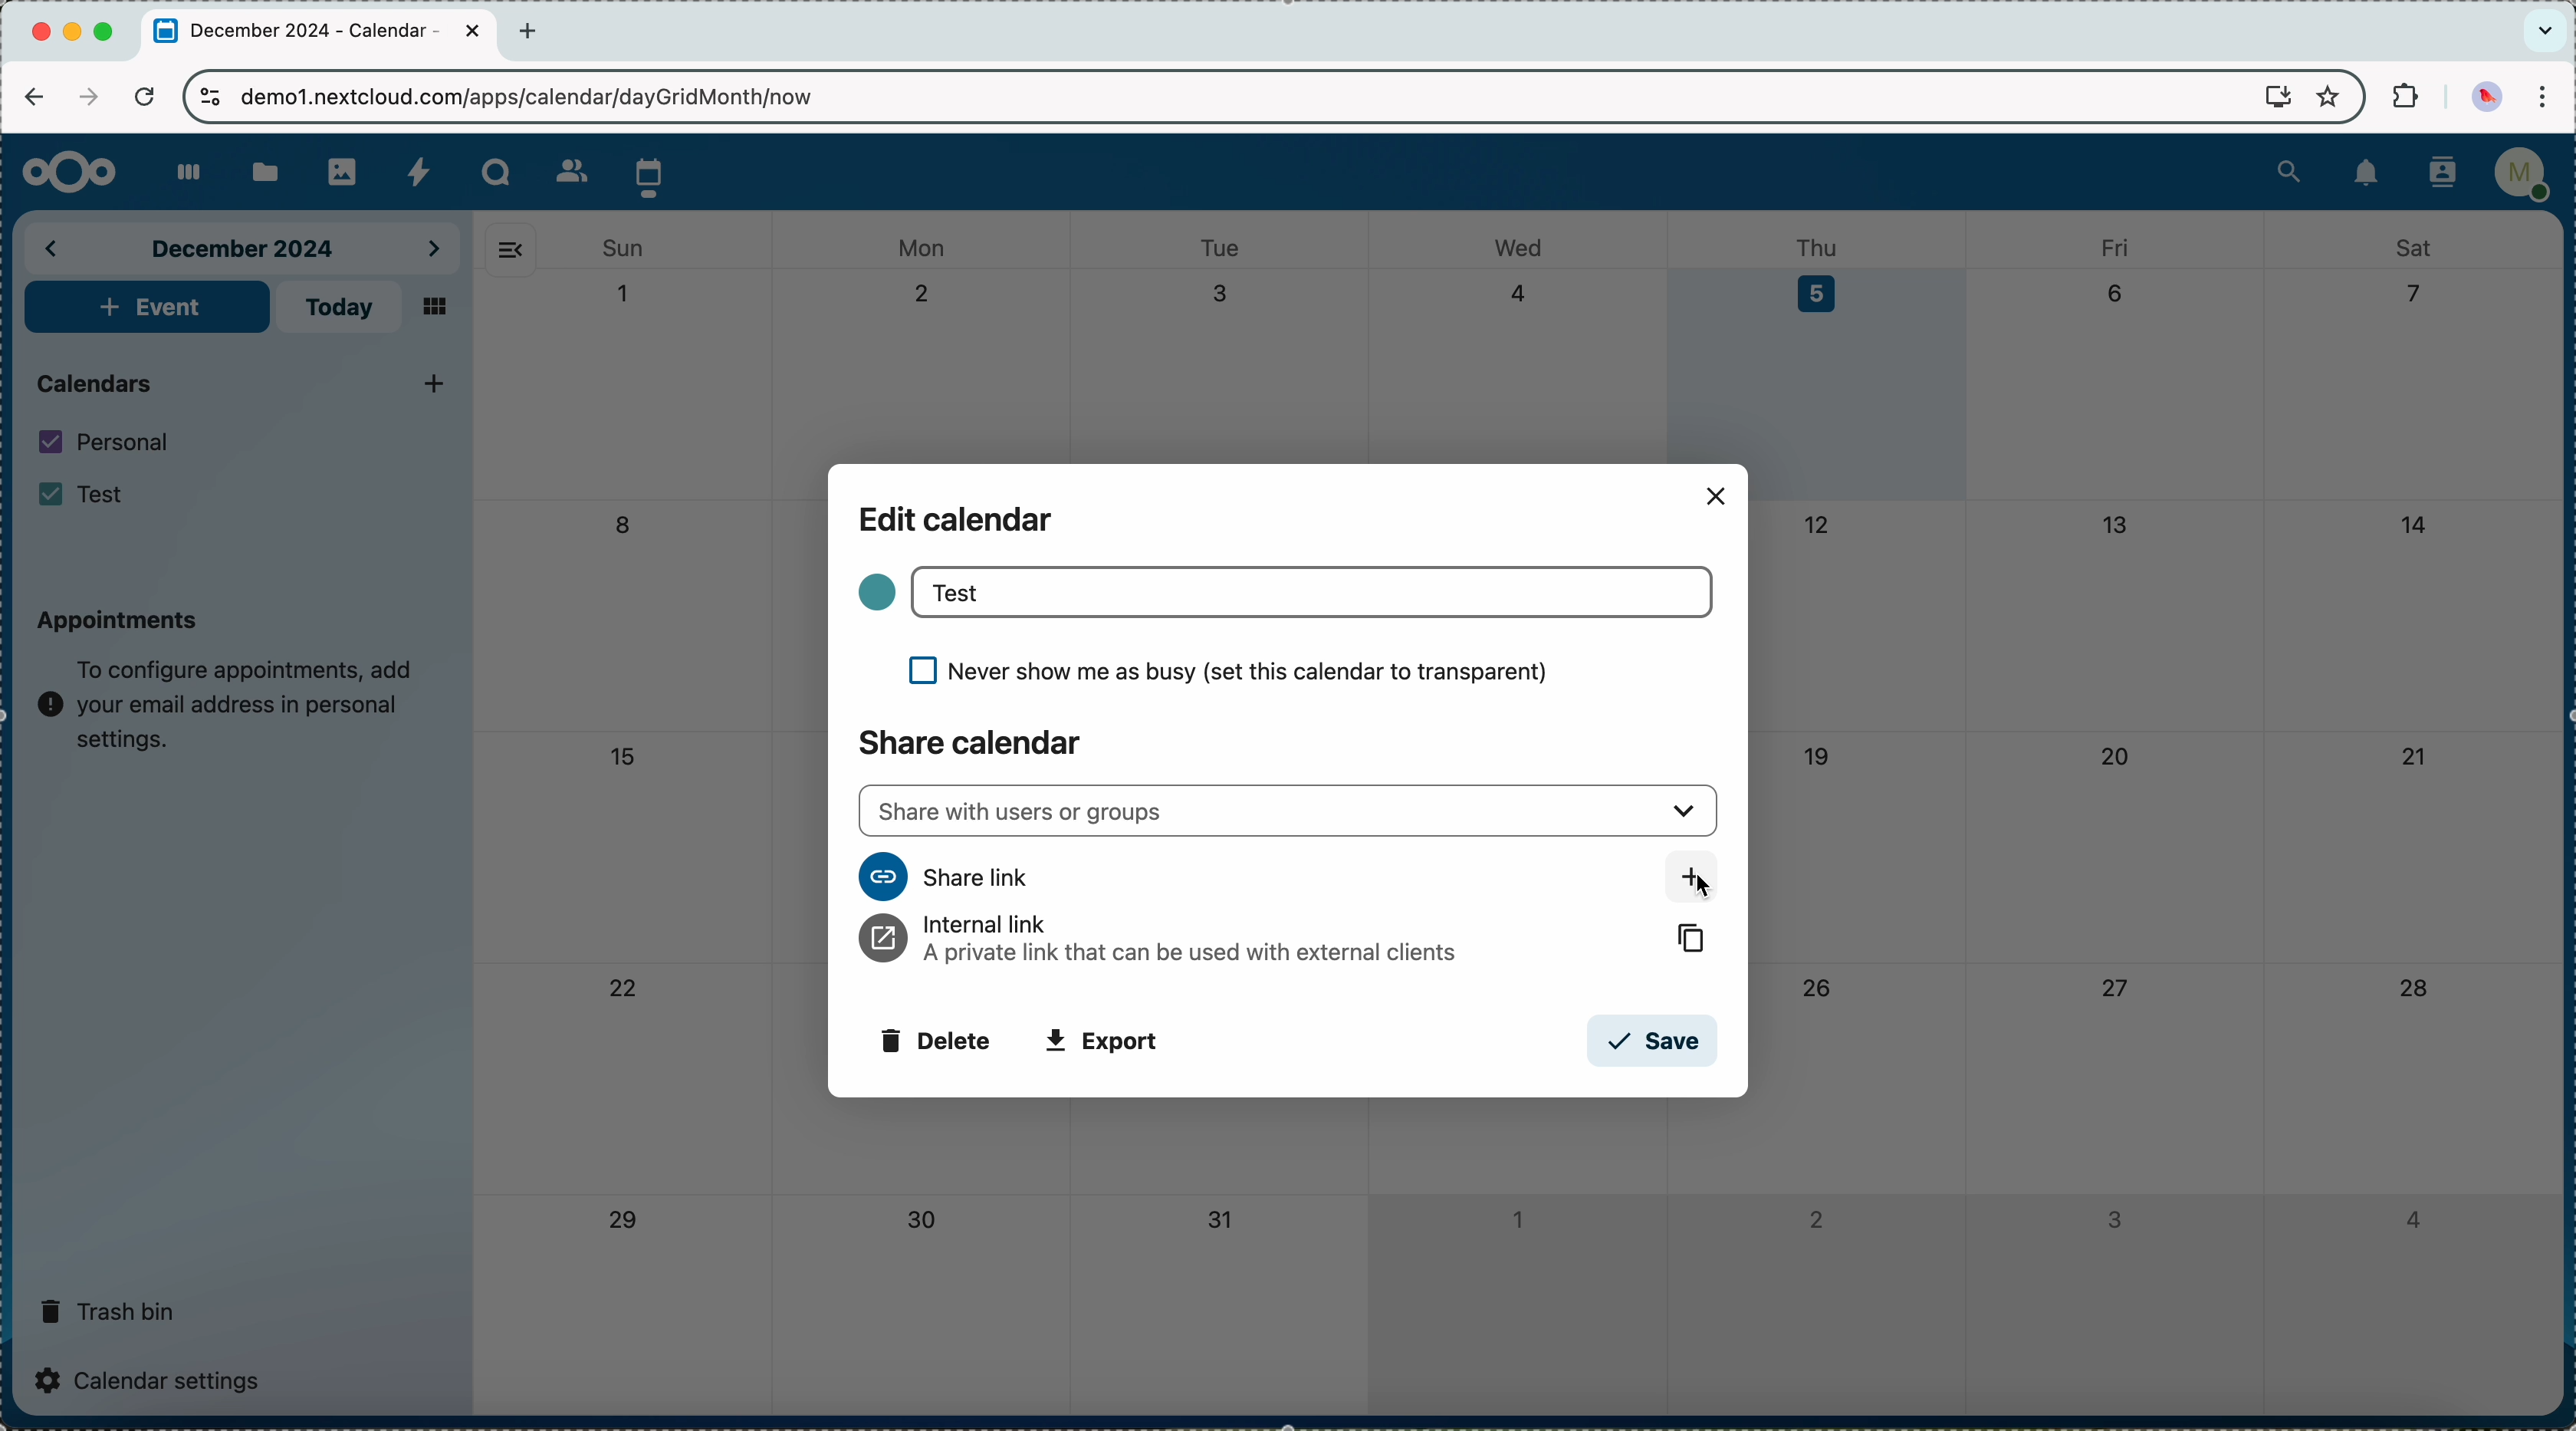  What do you see at coordinates (2436, 175) in the screenshot?
I see `contacts` at bounding box center [2436, 175].